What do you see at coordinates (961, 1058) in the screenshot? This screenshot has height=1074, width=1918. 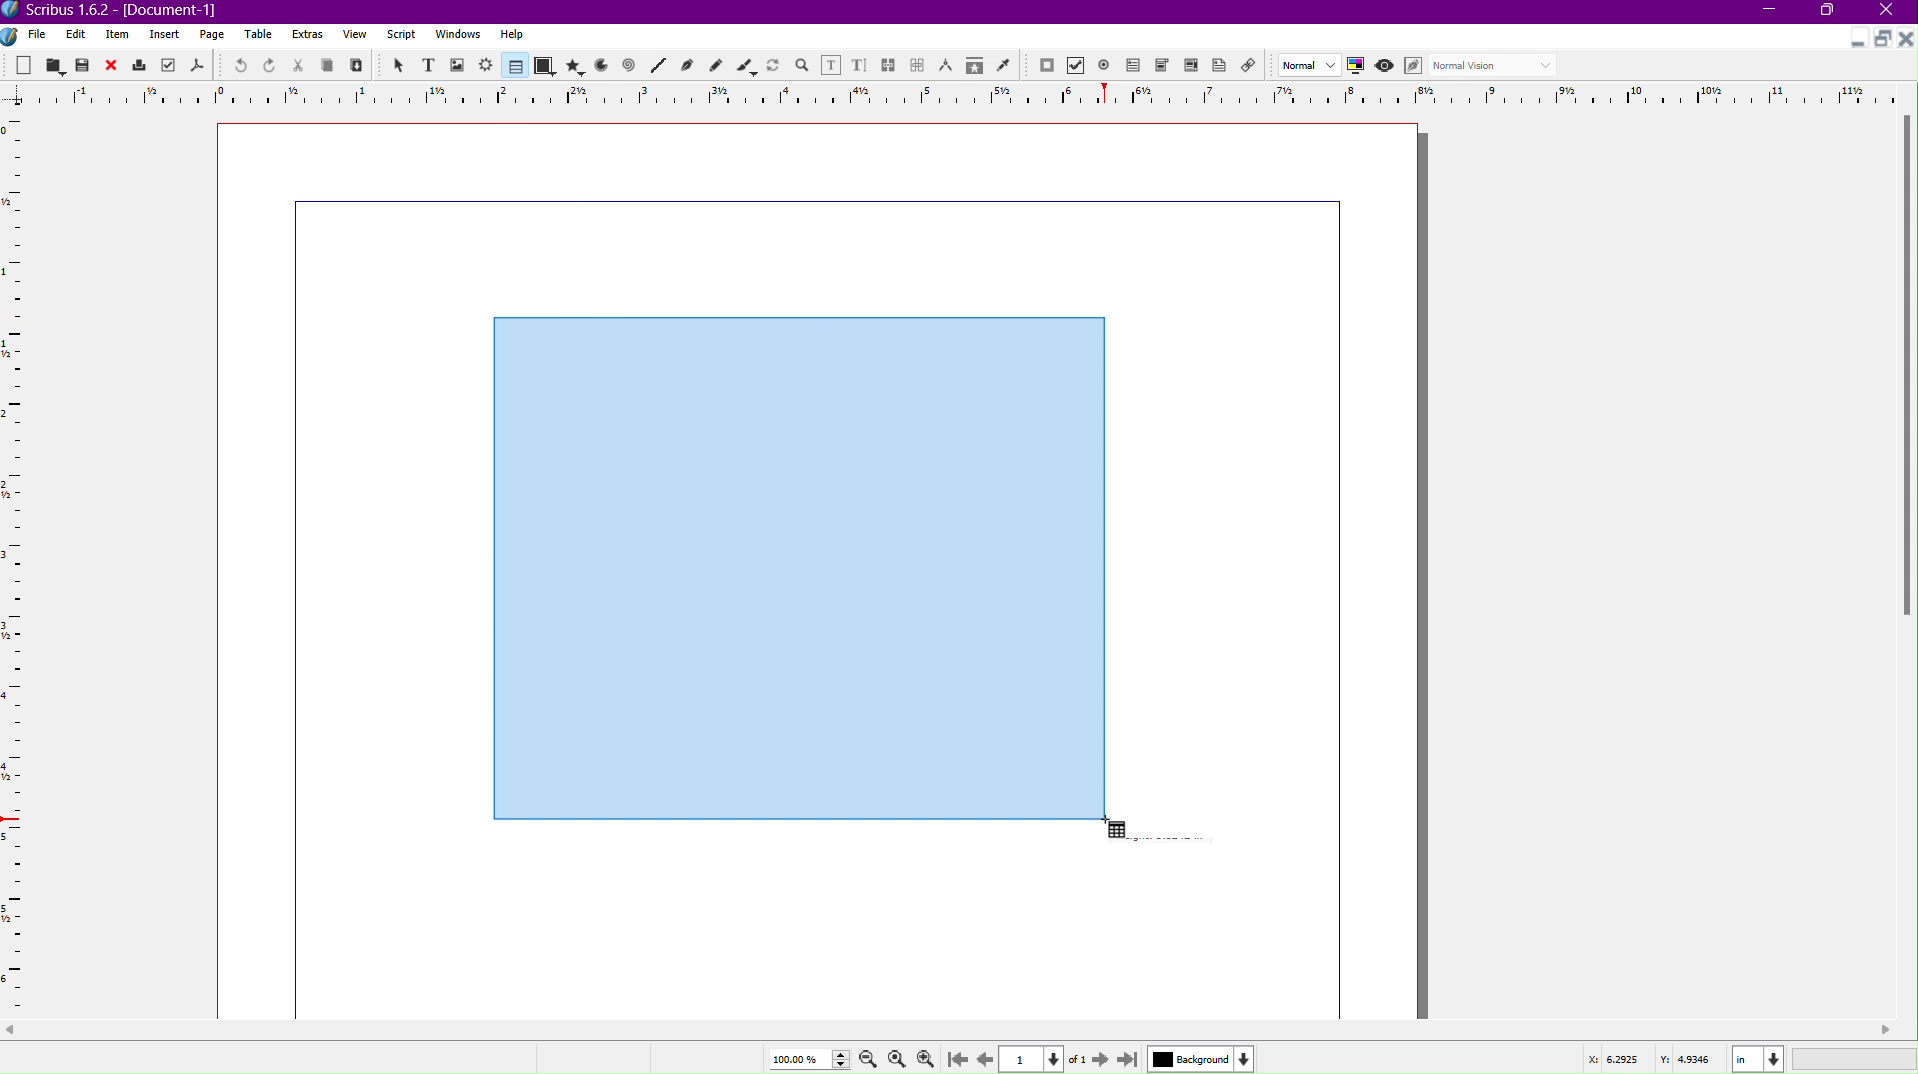 I see `Go to First Page` at bounding box center [961, 1058].